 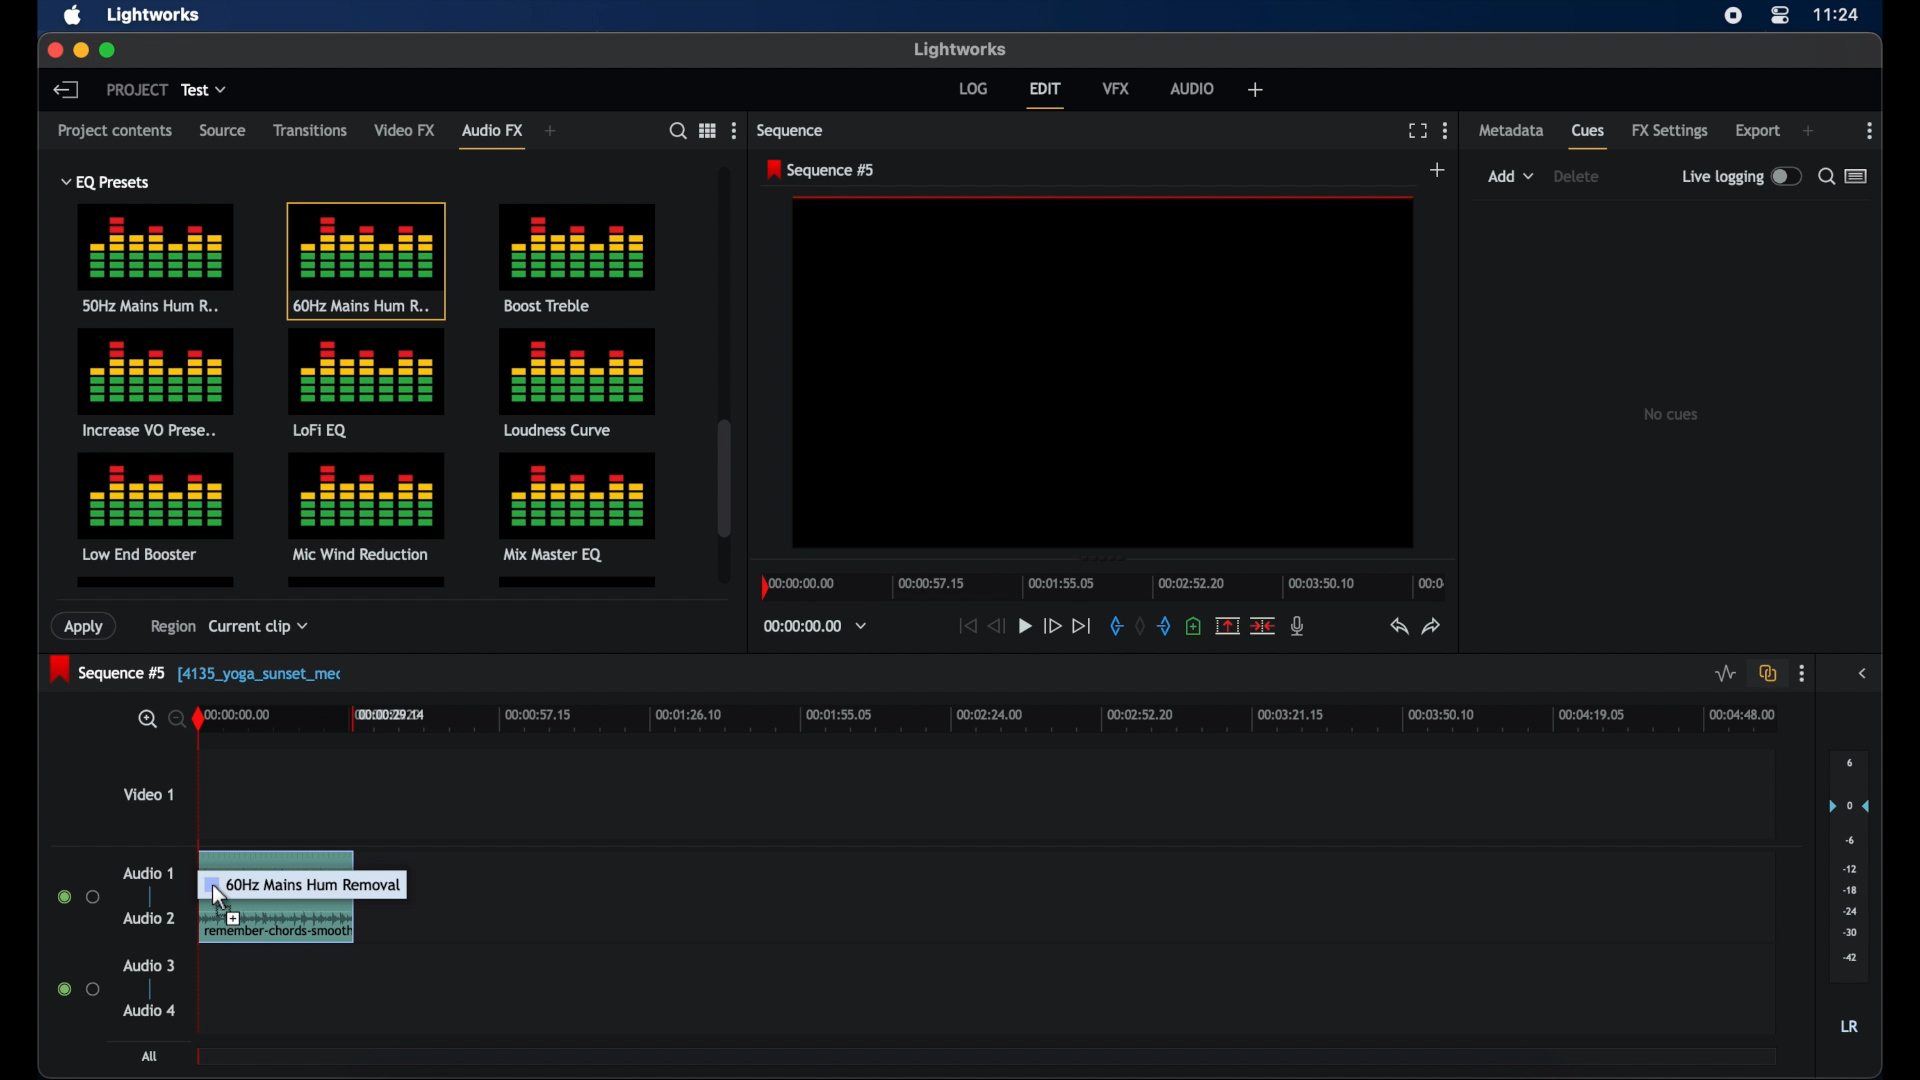 What do you see at coordinates (1006, 722) in the screenshot?
I see `timeline scale` at bounding box center [1006, 722].